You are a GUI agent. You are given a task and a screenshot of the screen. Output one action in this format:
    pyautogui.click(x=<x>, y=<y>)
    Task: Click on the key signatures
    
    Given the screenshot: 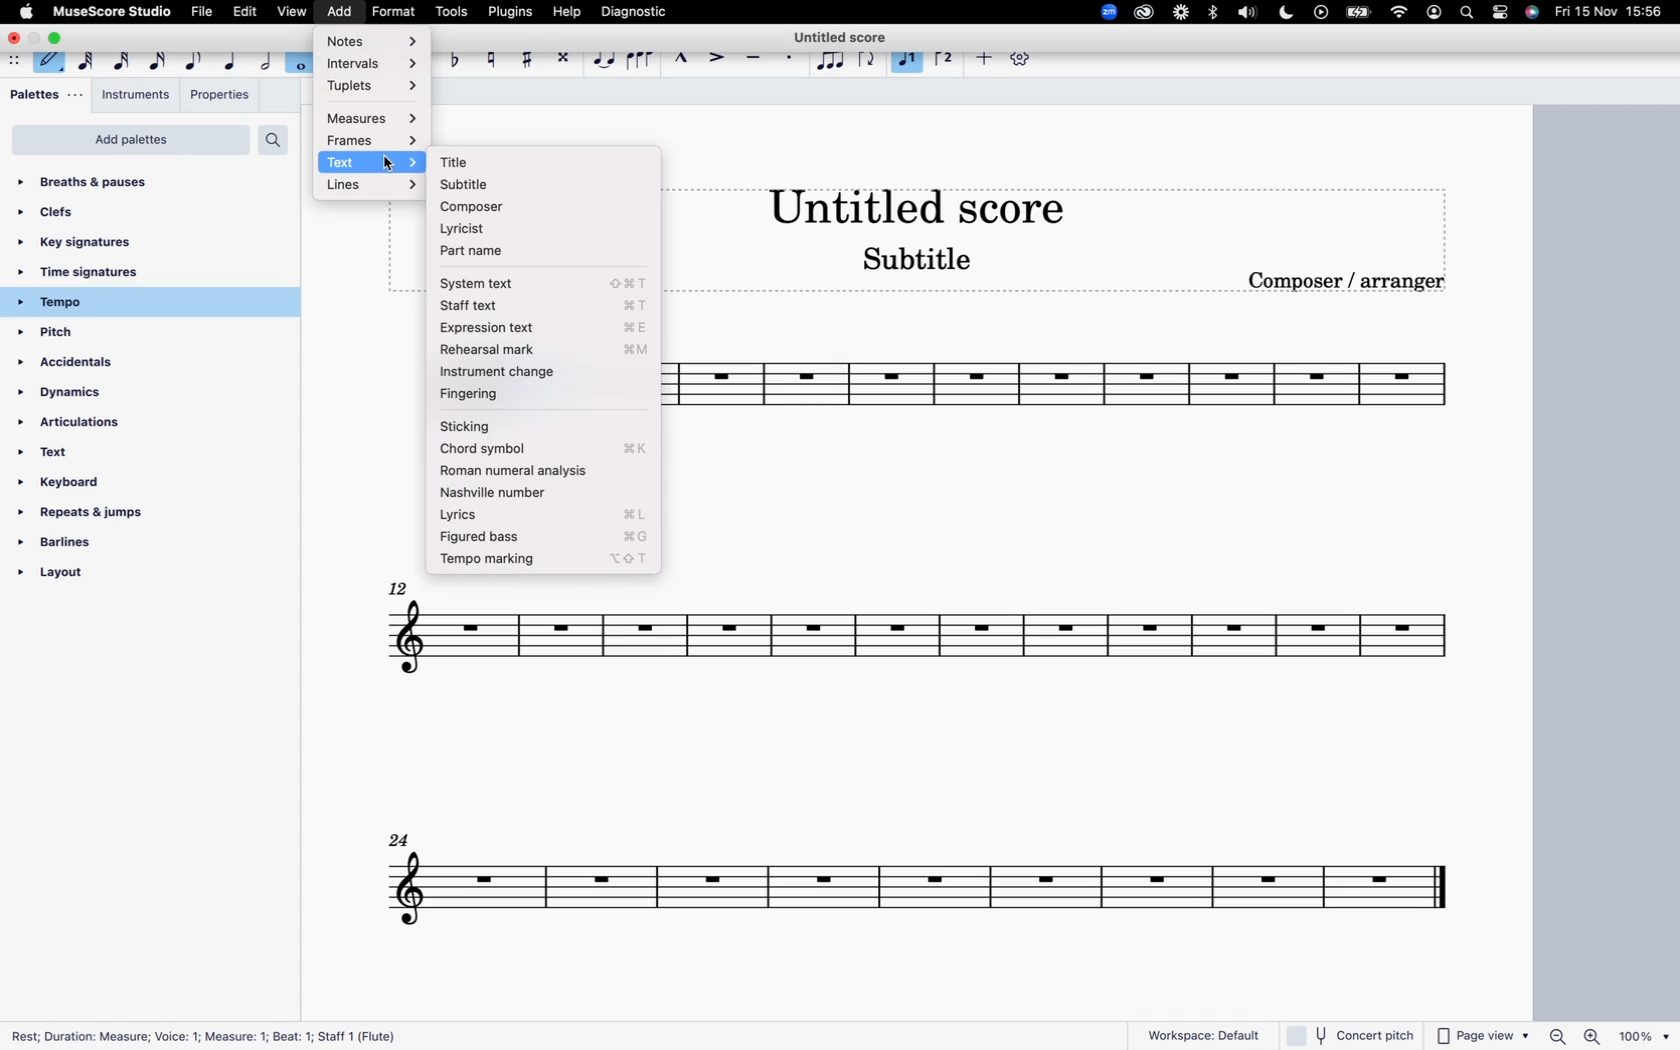 What is the action you would take?
    pyautogui.click(x=132, y=244)
    